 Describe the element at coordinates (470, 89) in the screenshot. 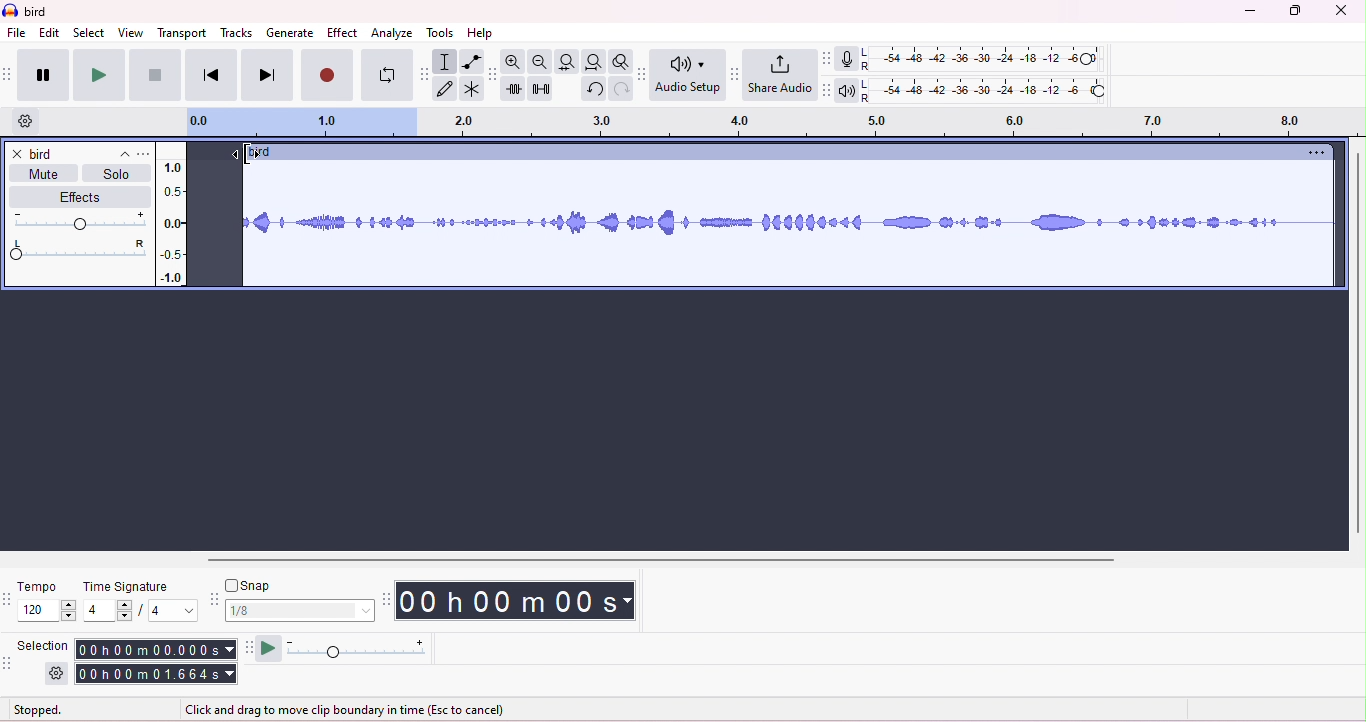

I see `multi` at that location.